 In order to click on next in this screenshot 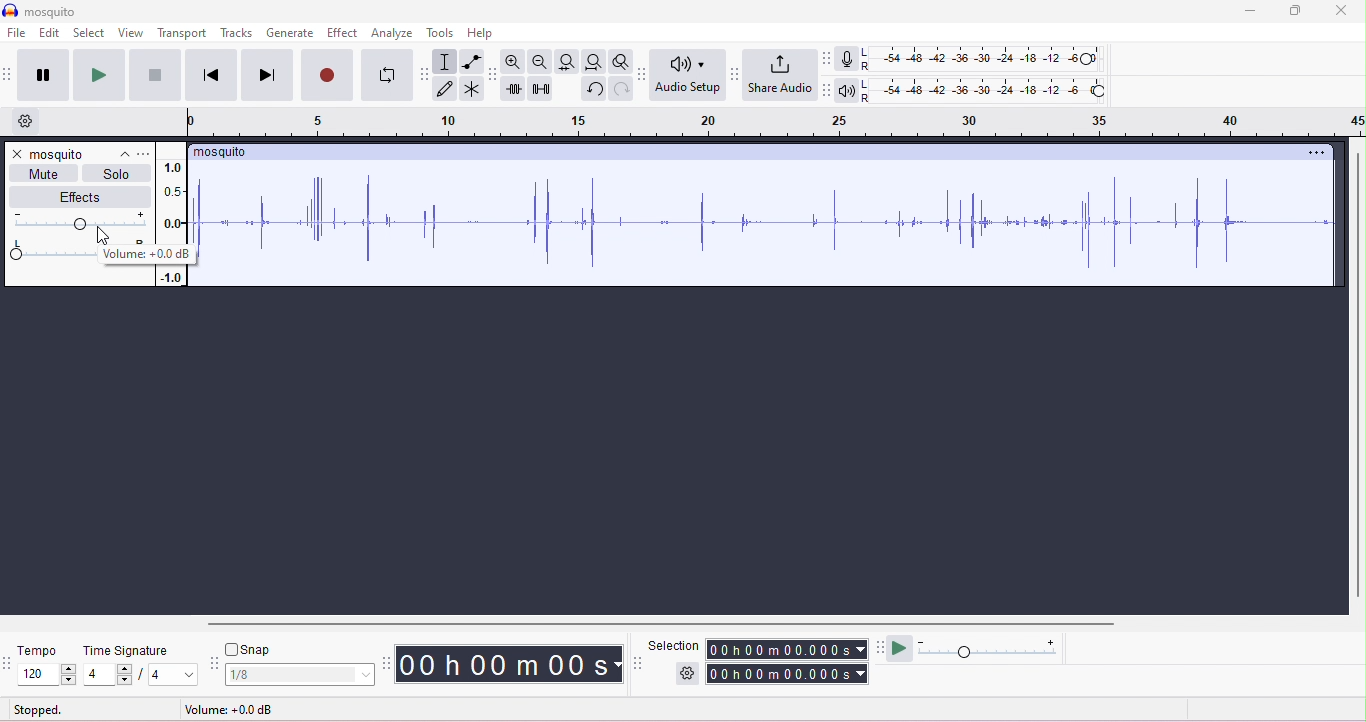, I will do `click(267, 75)`.